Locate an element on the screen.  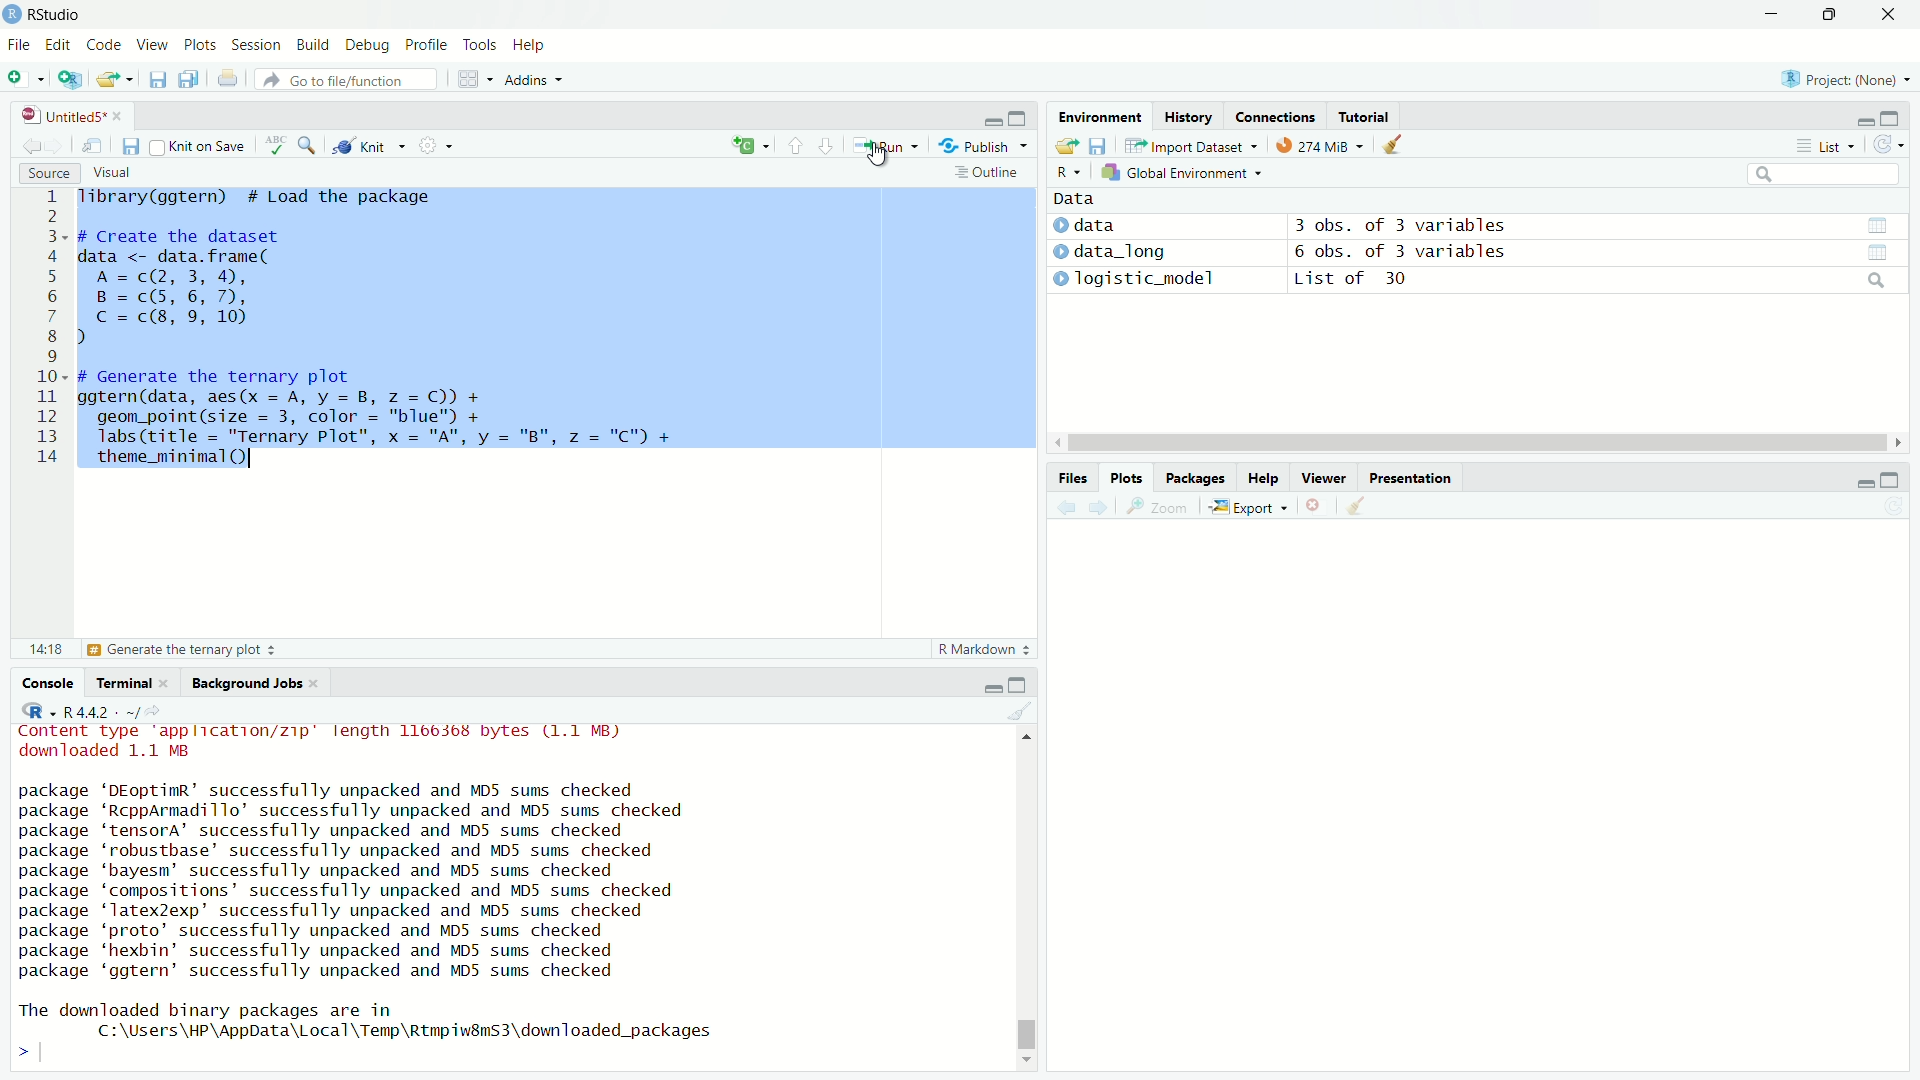
search is located at coordinates (311, 145).